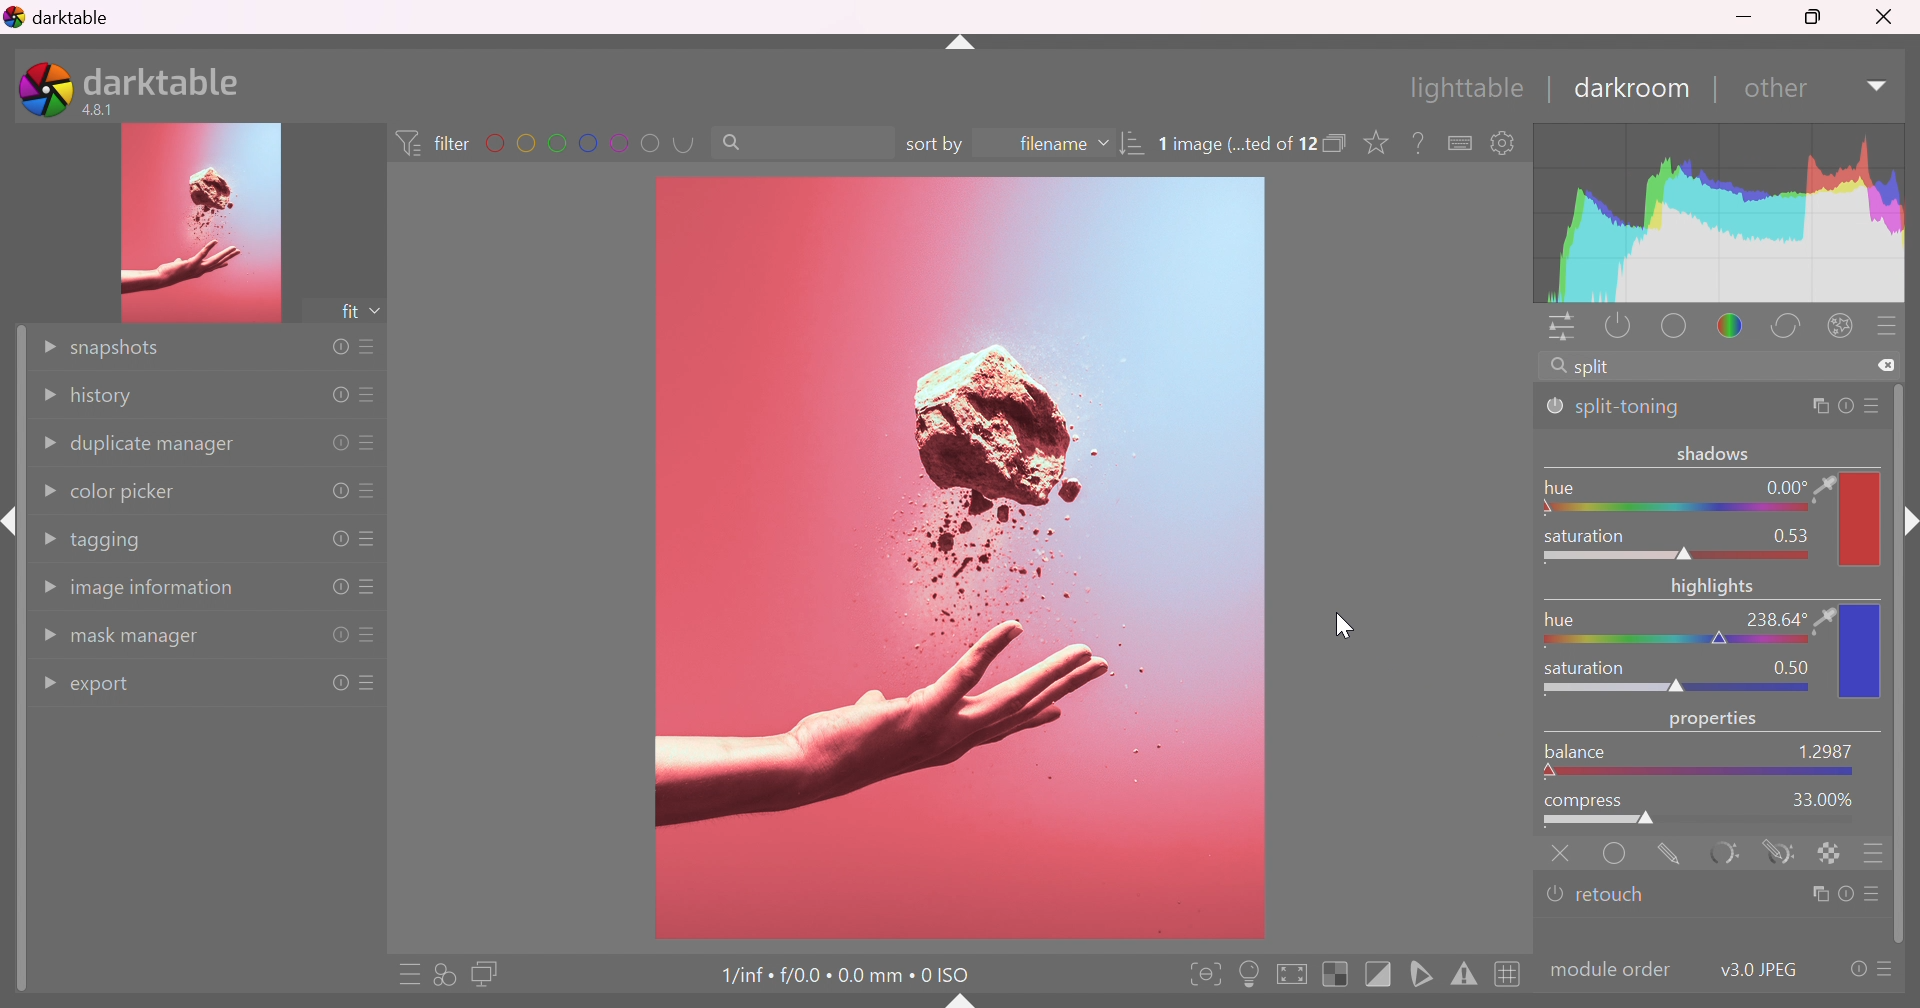 The width and height of the screenshot is (1920, 1008). Describe the element at coordinates (1042, 145) in the screenshot. I see `filename` at that location.